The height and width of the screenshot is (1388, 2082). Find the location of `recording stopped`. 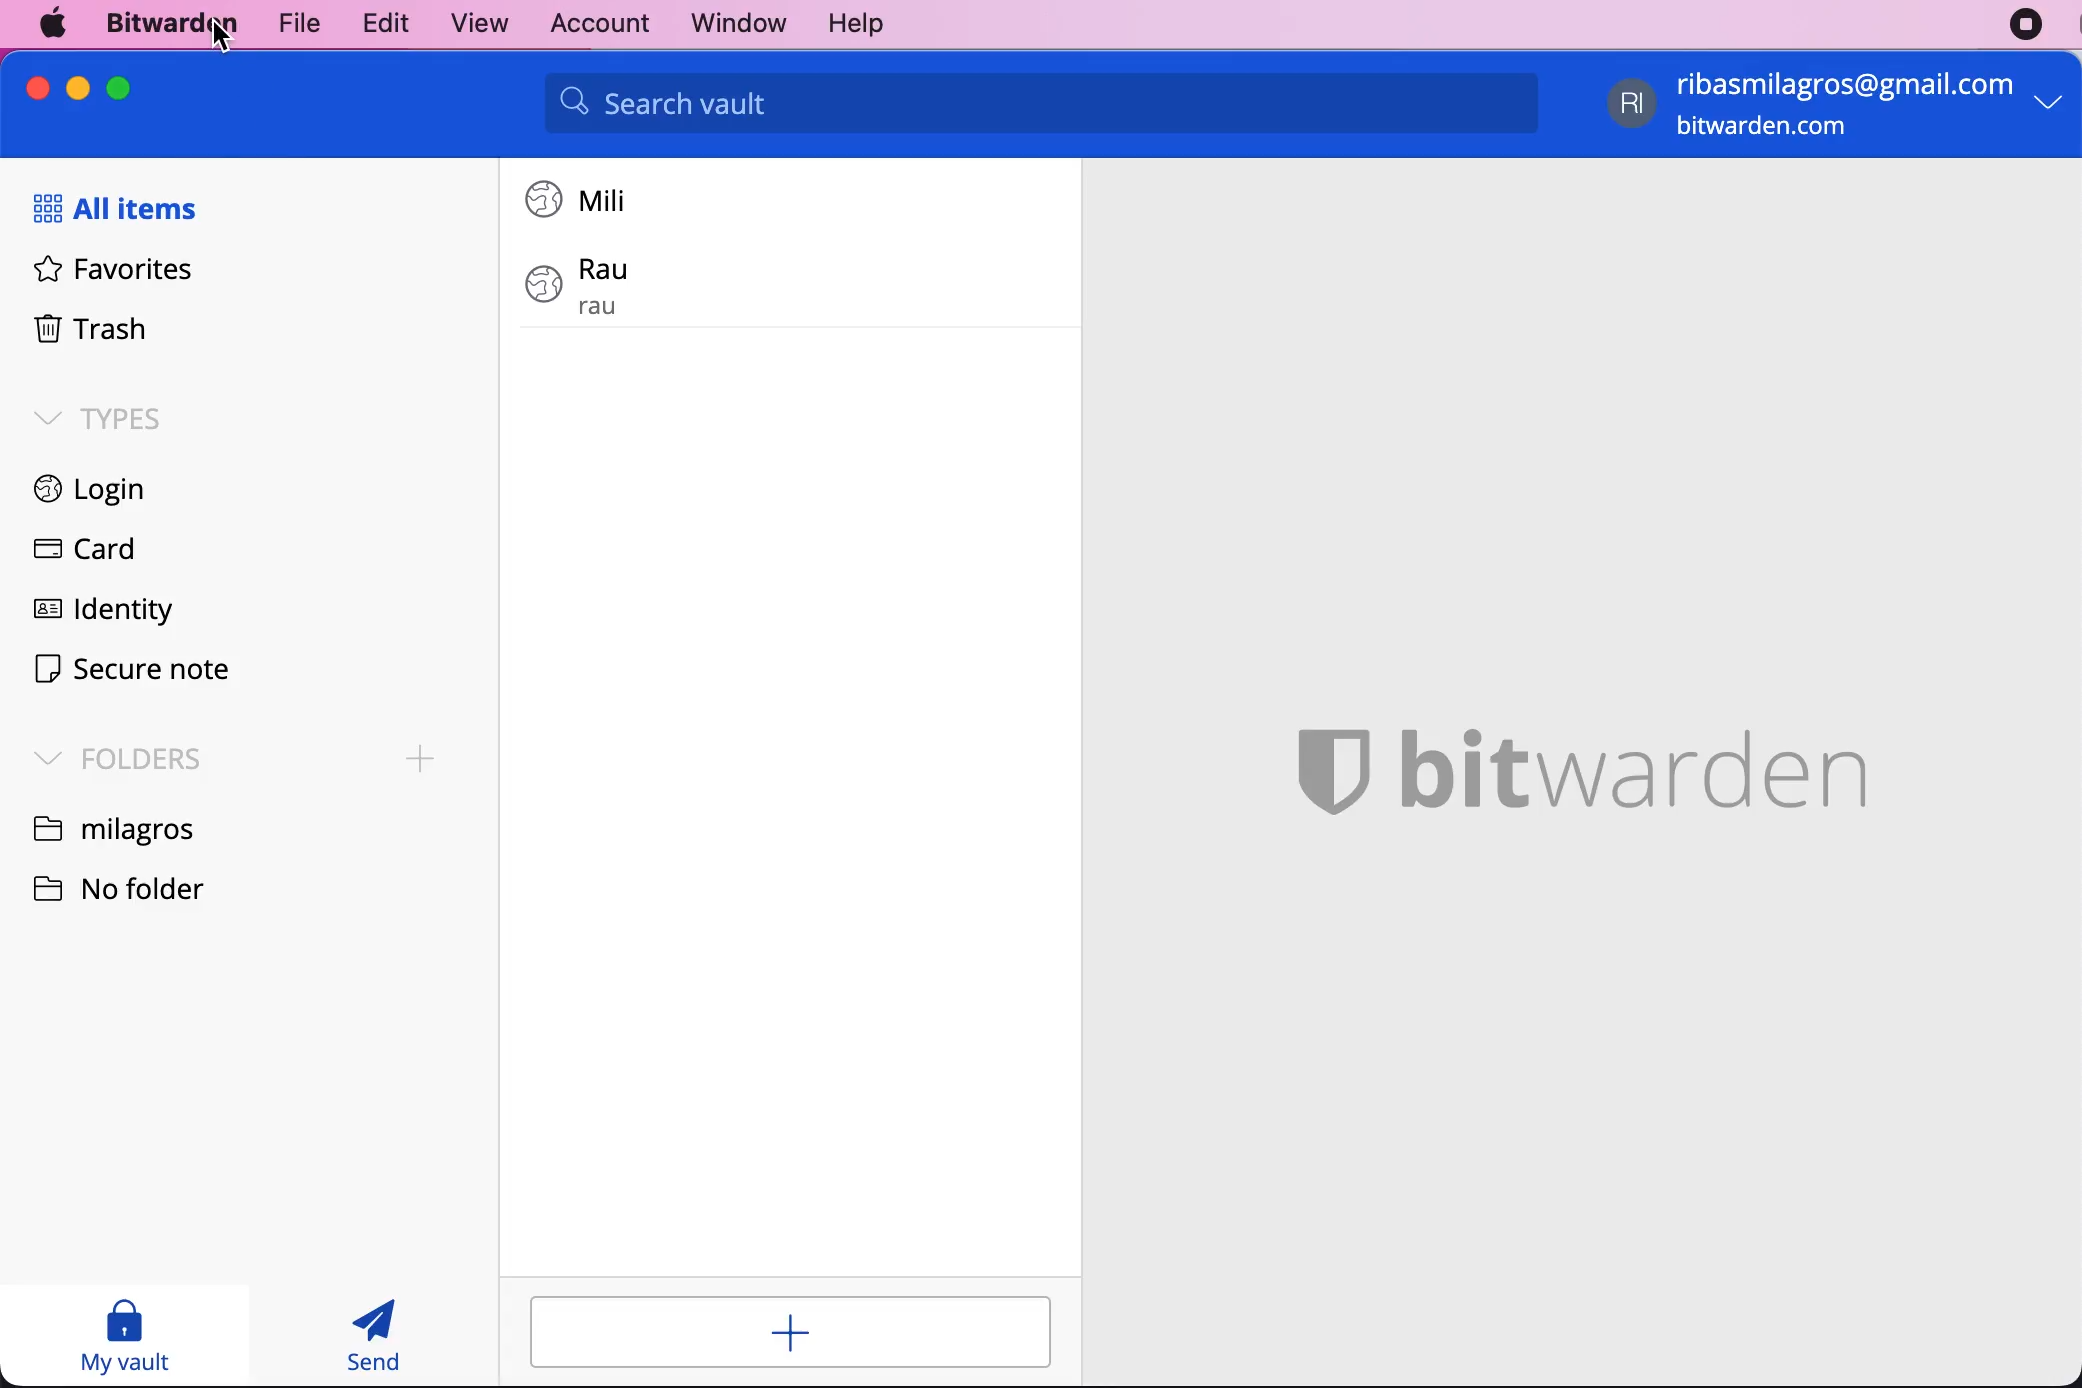

recording stopped is located at coordinates (2026, 25).